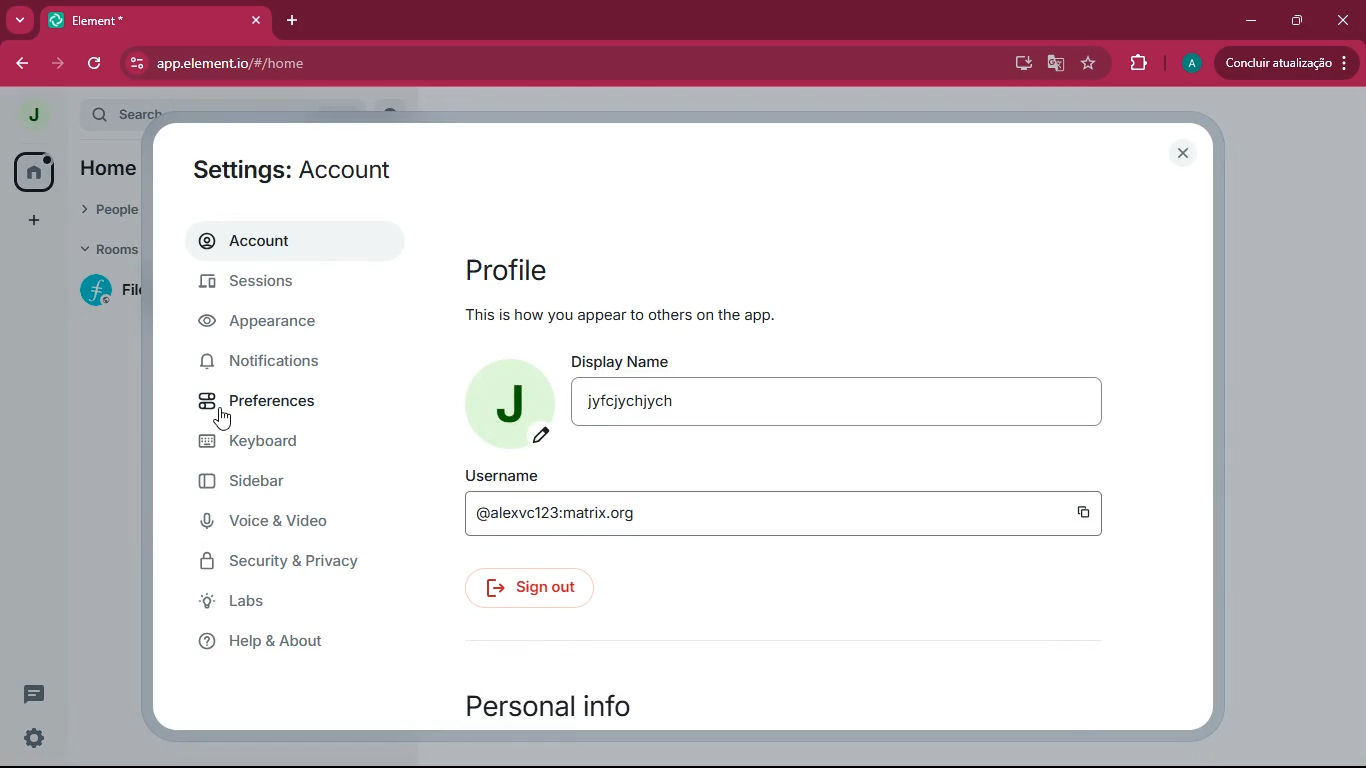  Describe the element at coordinates (35, 686) in the screenshot. I see `comments` at that location.